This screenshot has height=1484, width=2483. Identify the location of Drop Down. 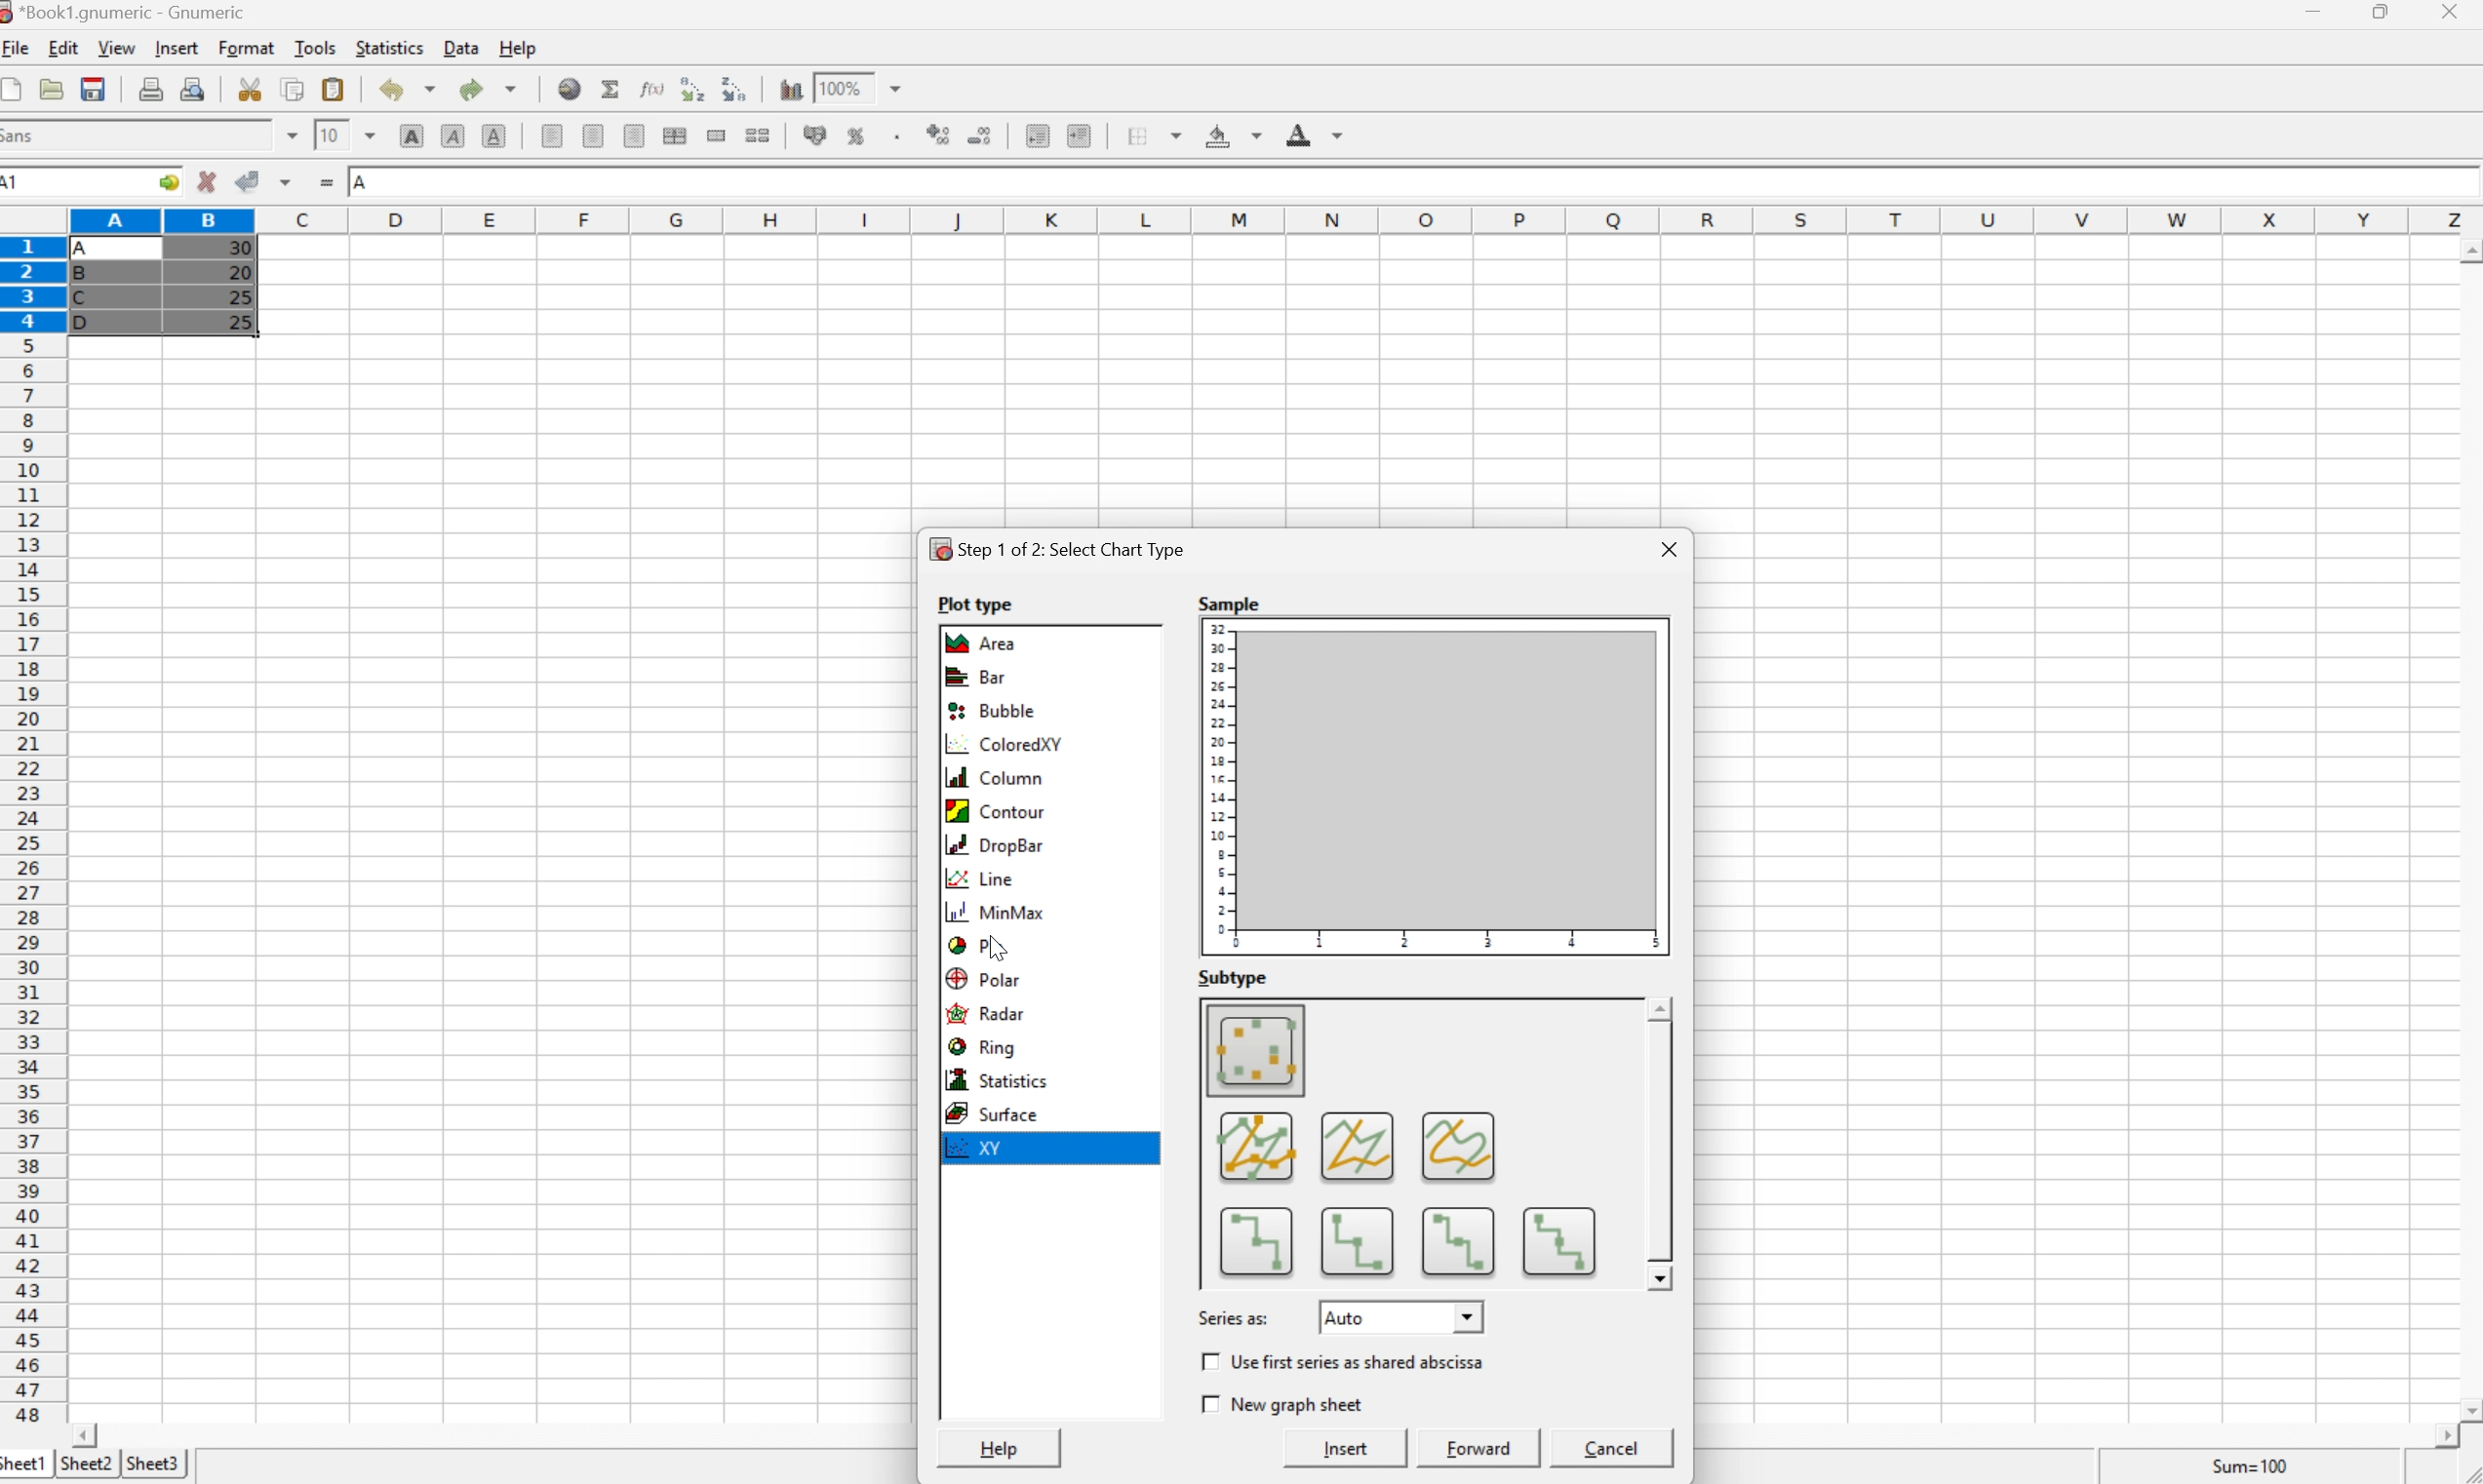
(289, 135).